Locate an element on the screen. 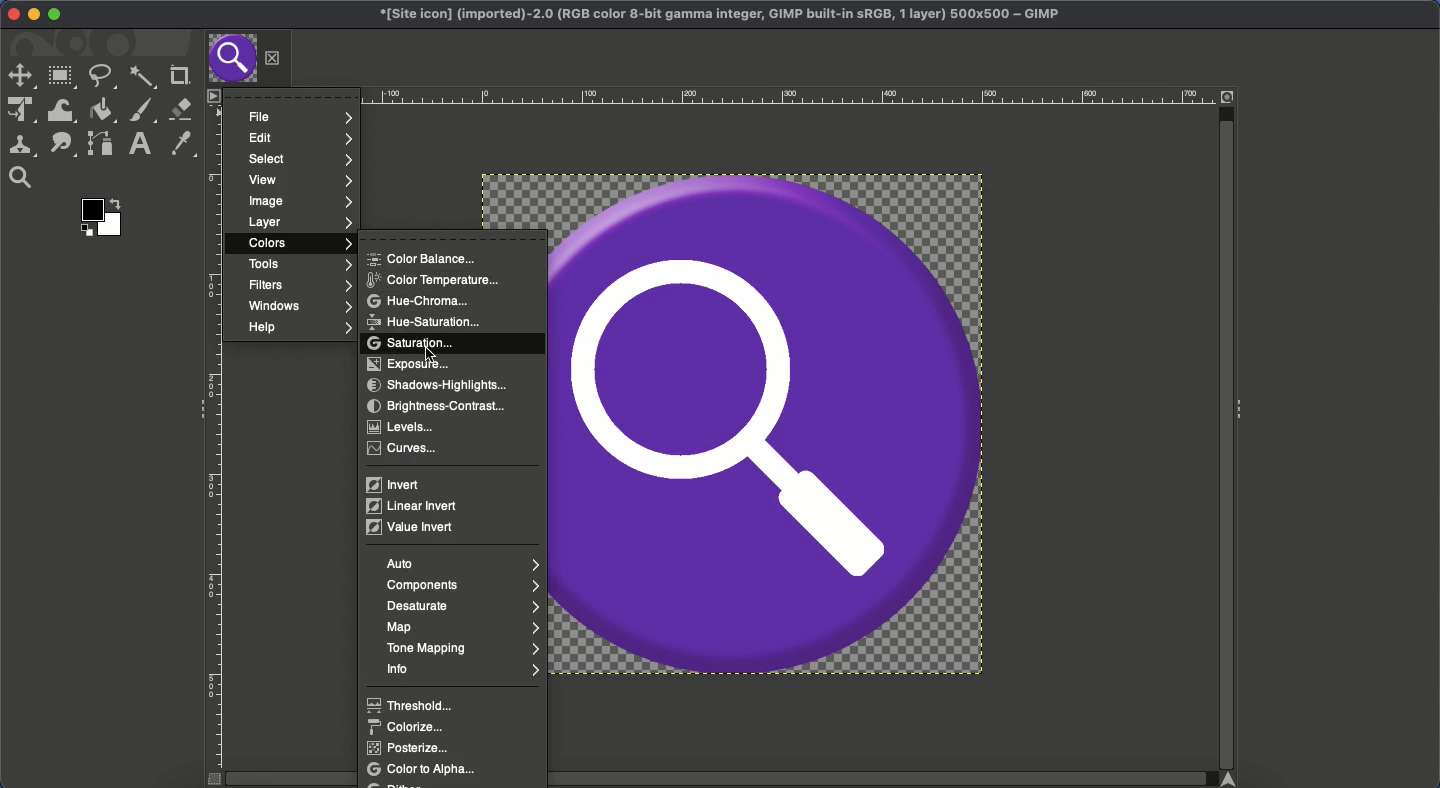  Help is located at coordinates (296, 328).